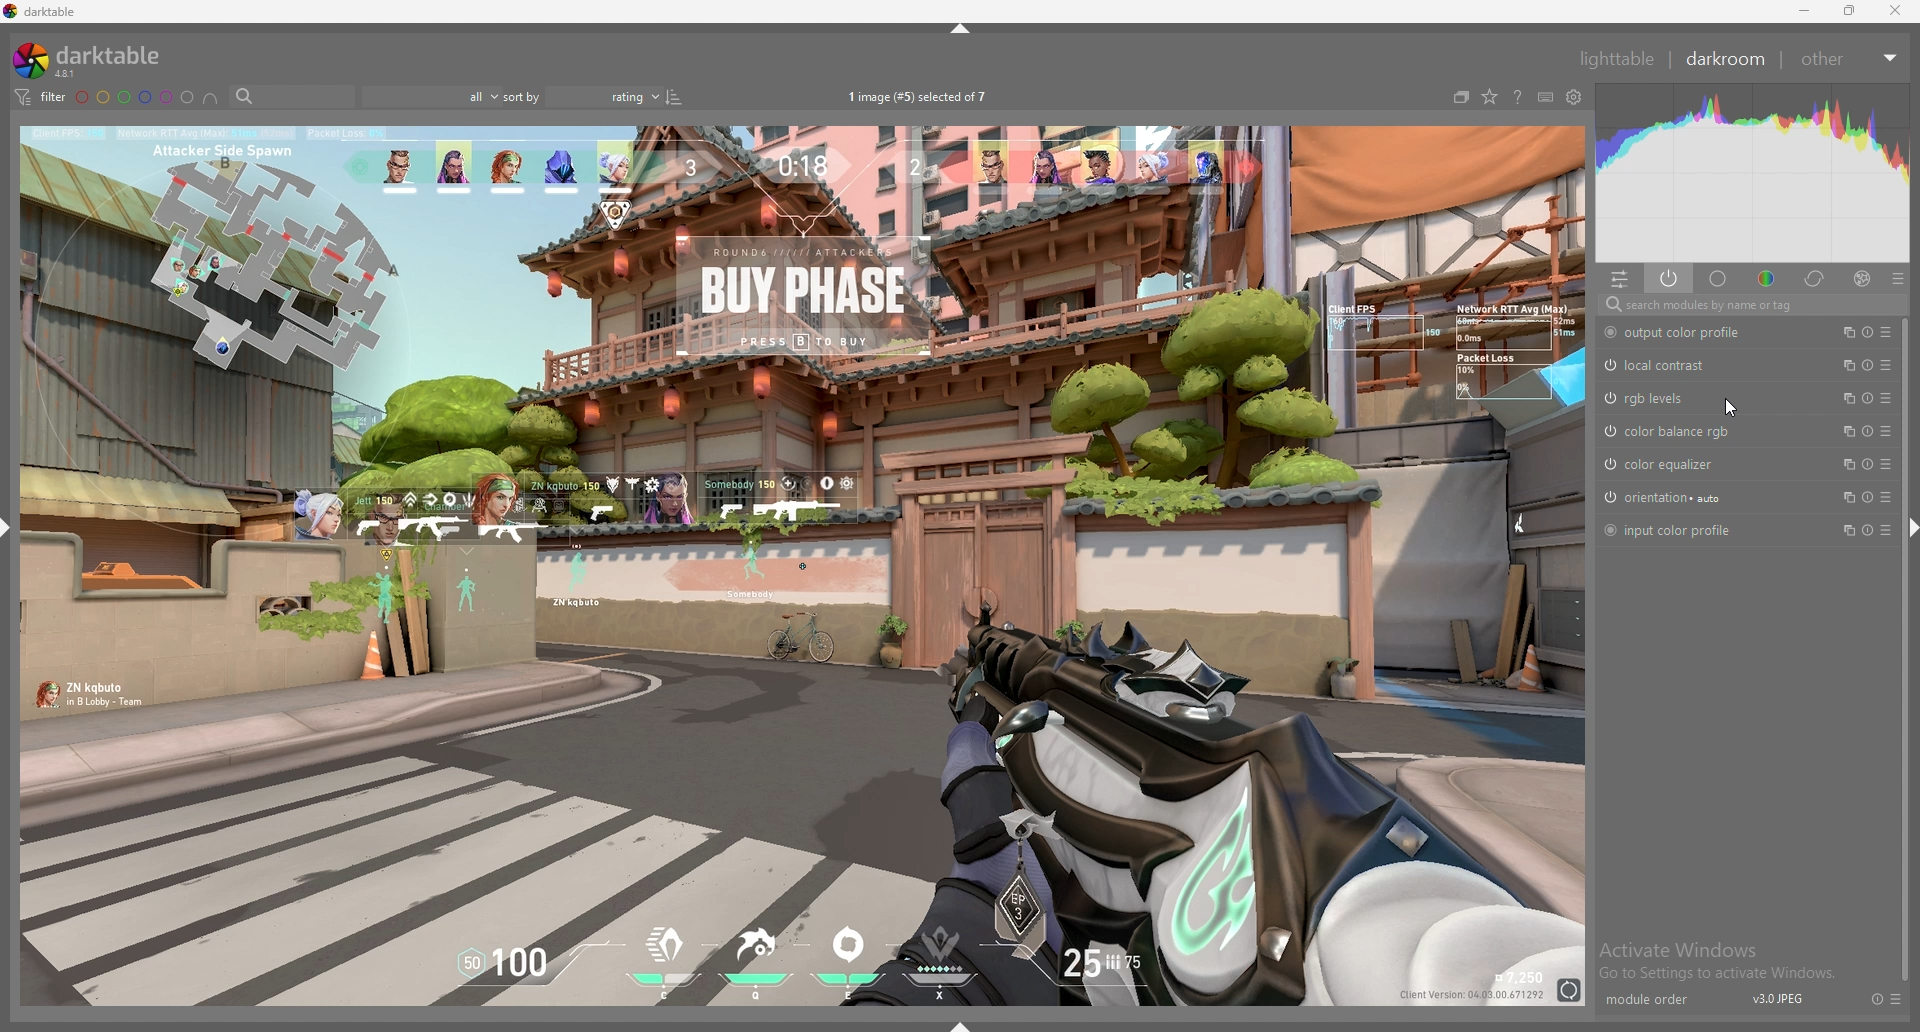 The width and height of the screenshot is (1920, 1032). Describe the element at coordinates (1671, 365) in the screenshot. I see `local contrast` at that location.